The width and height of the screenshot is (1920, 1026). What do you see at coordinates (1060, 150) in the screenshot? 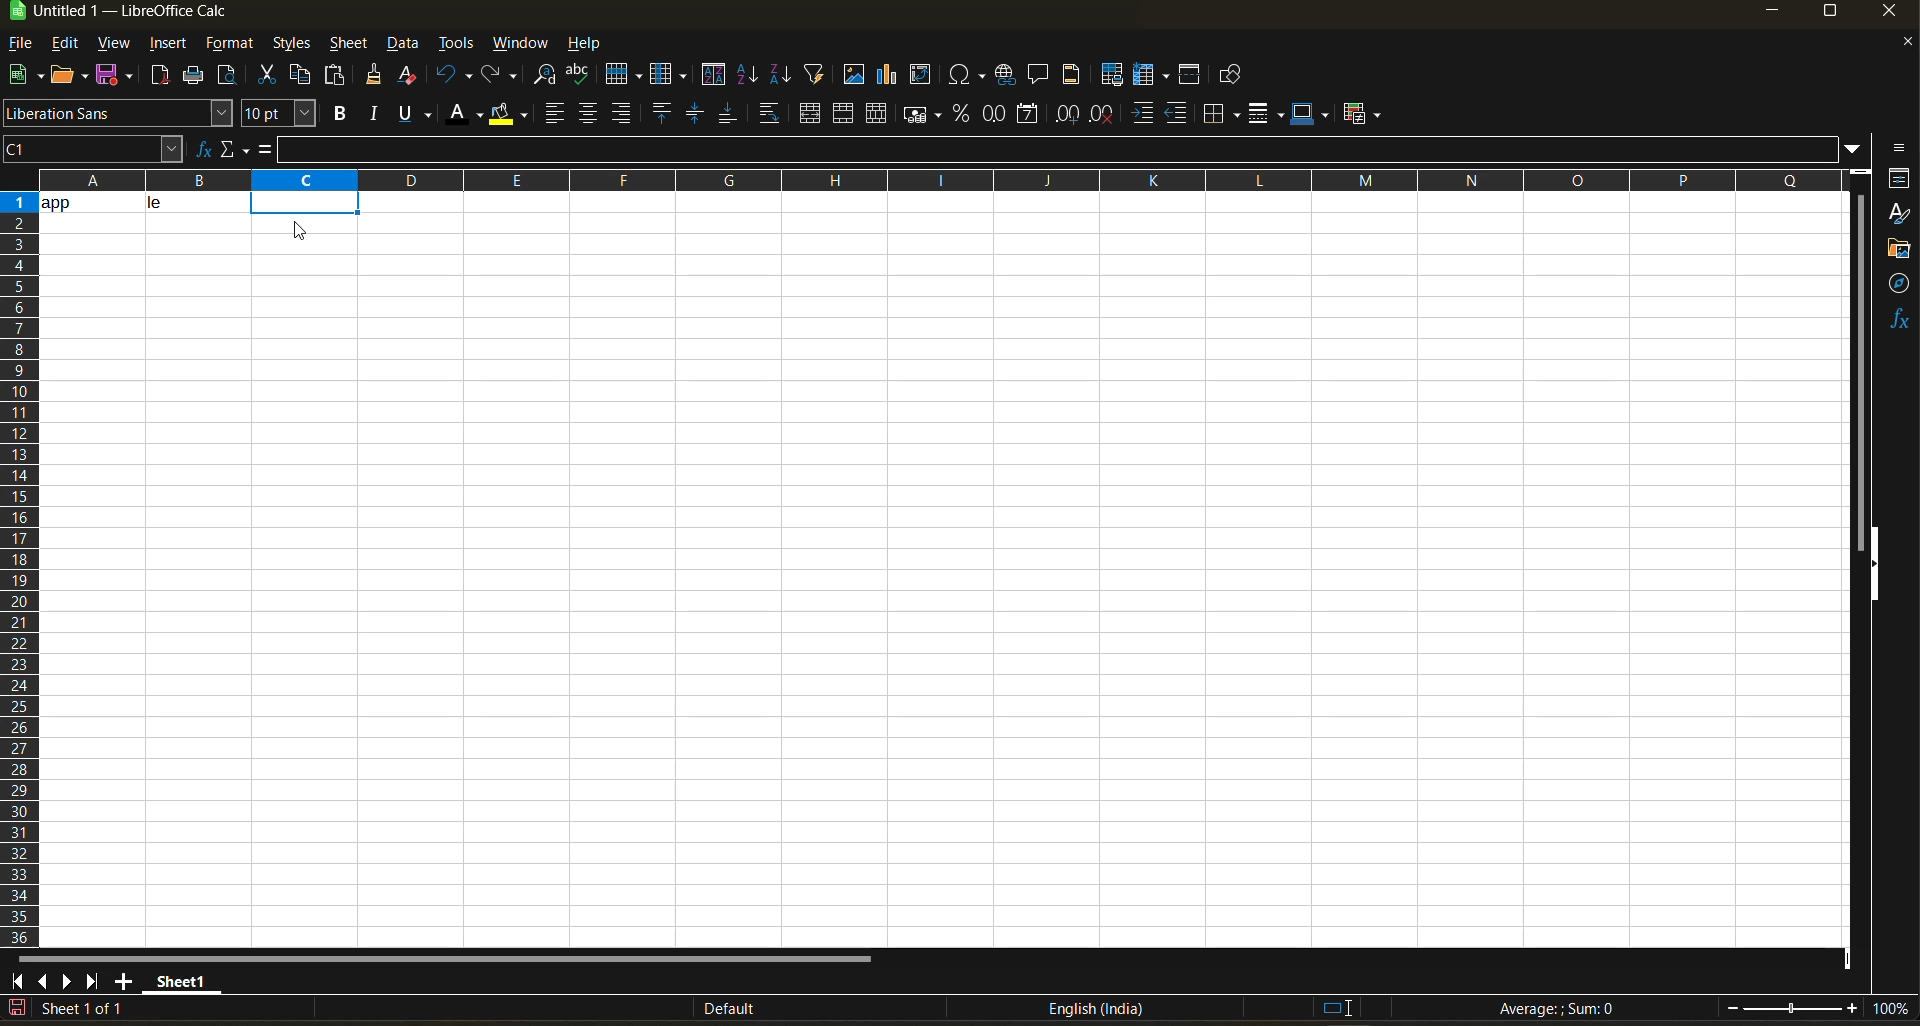
I see `input line` at bounding box center [1060, 150].